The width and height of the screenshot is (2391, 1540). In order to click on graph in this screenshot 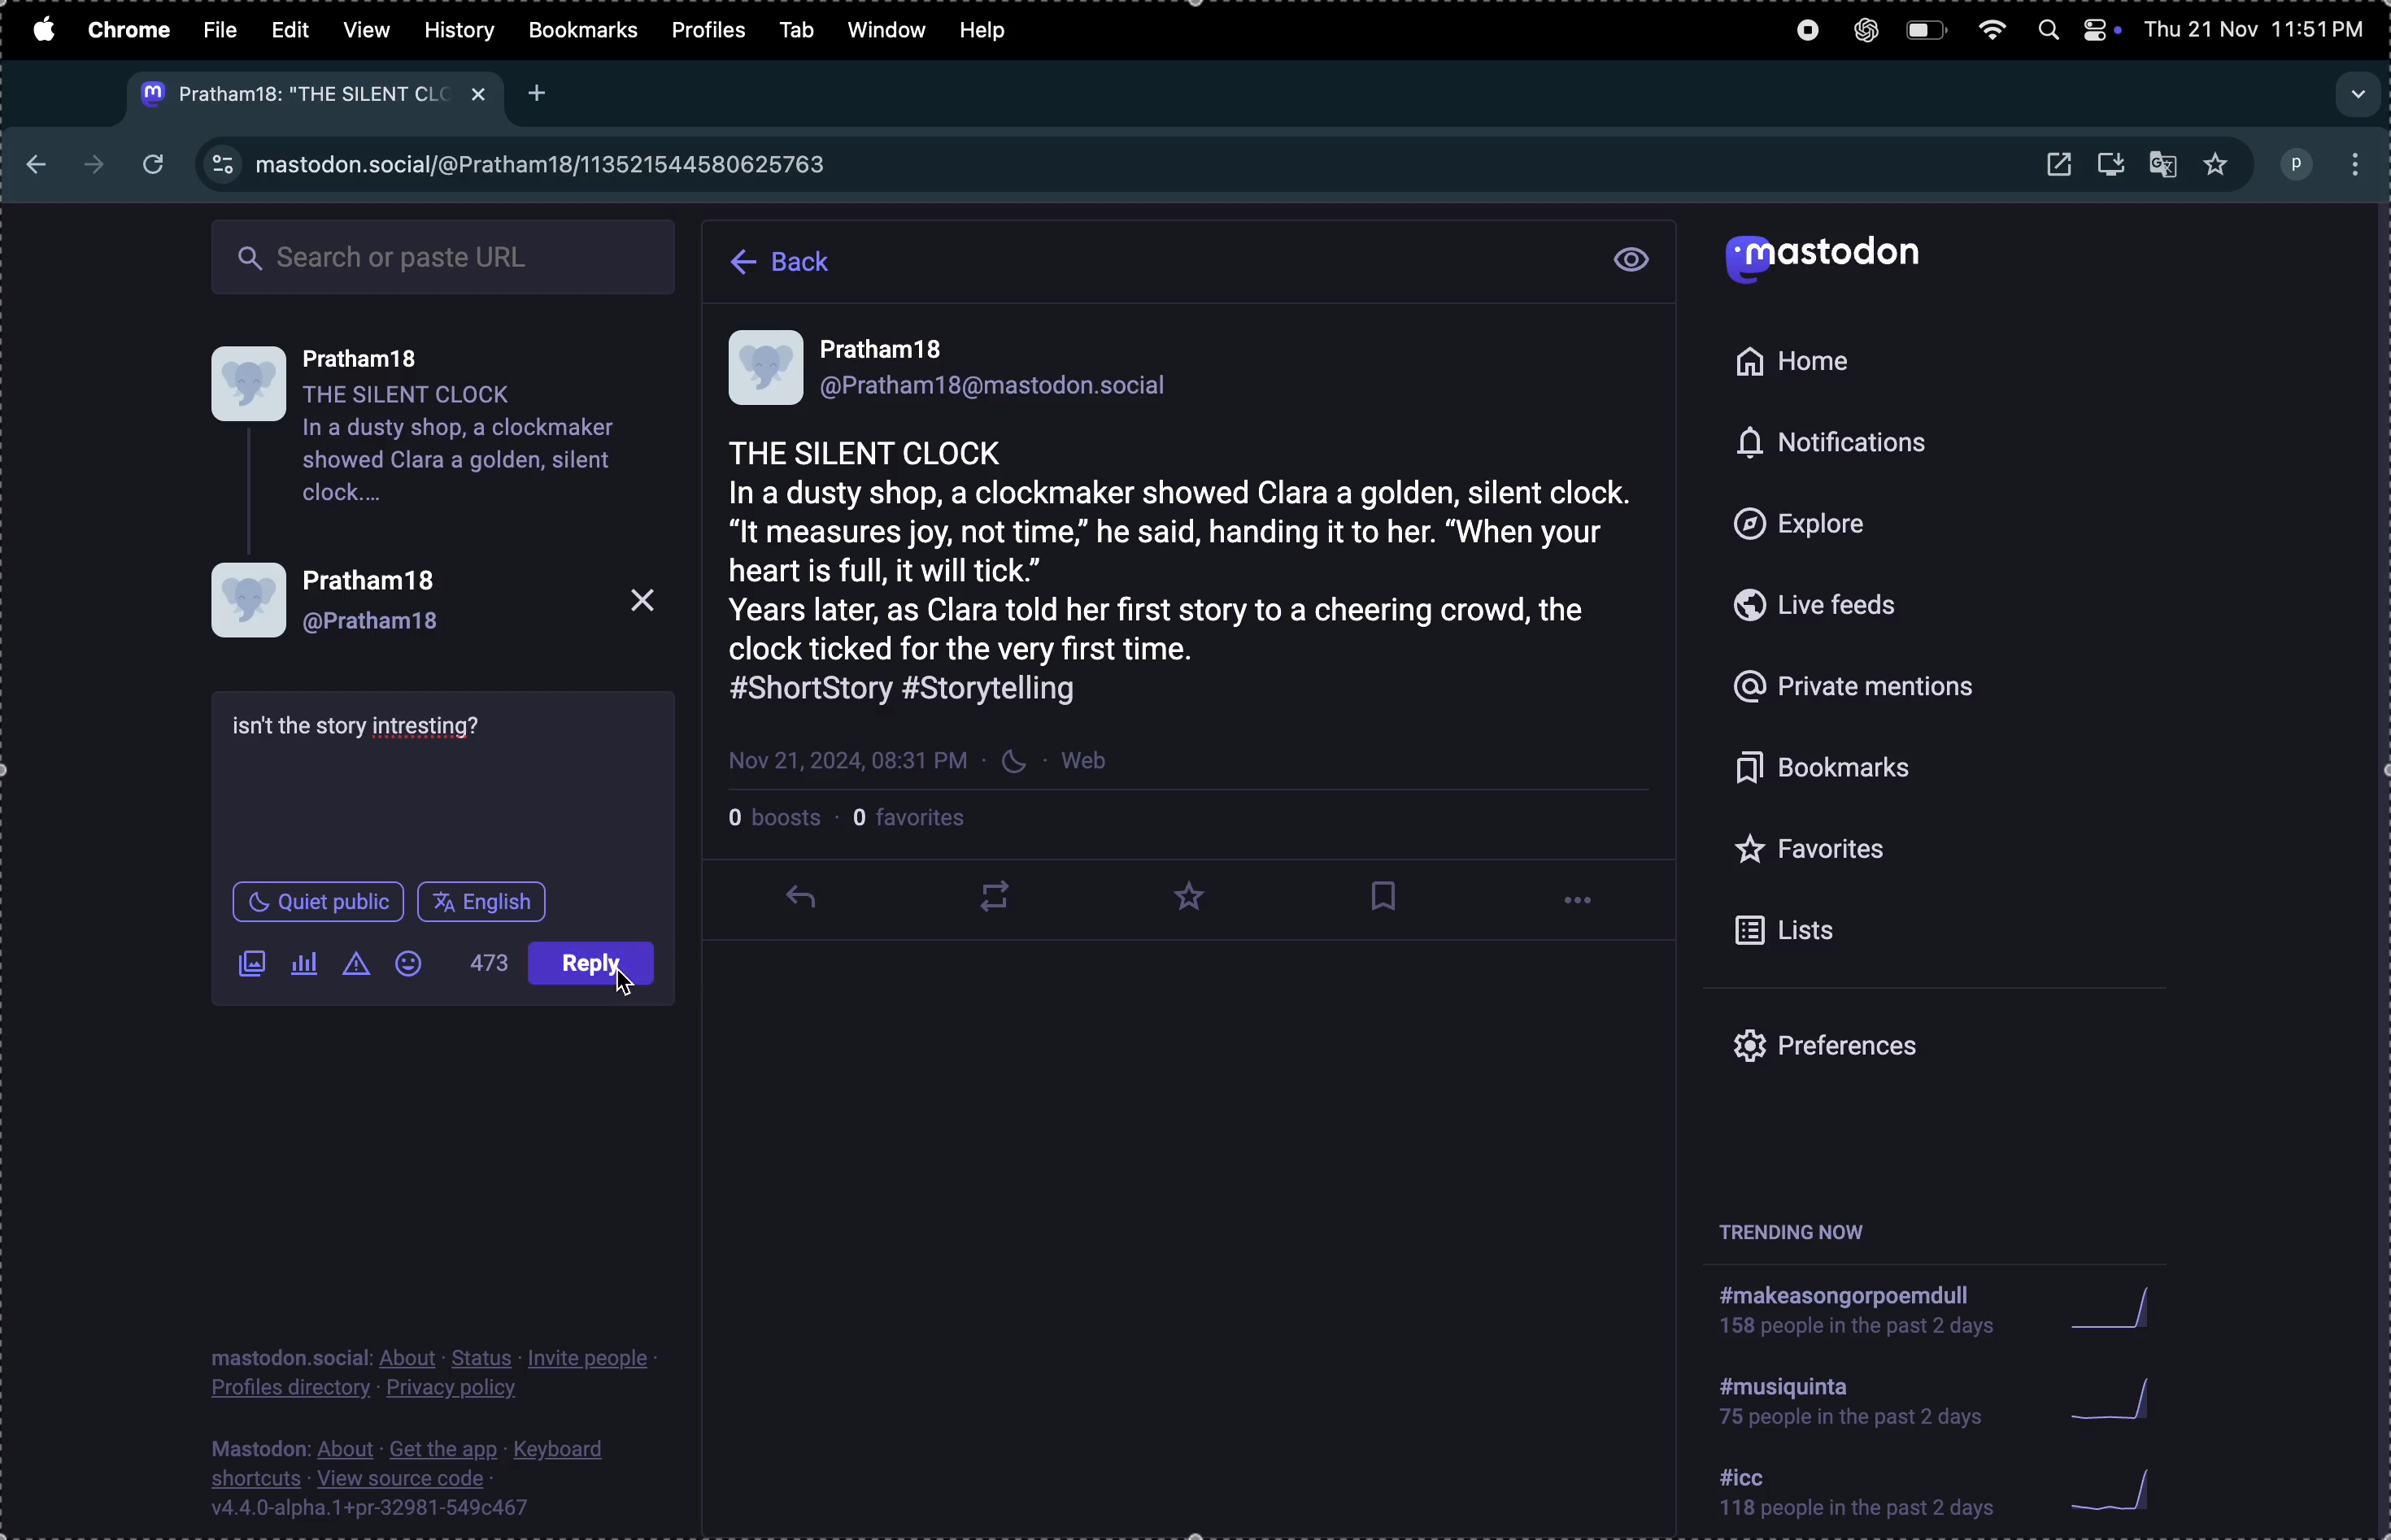, I will do `click(2124, 1490)`.